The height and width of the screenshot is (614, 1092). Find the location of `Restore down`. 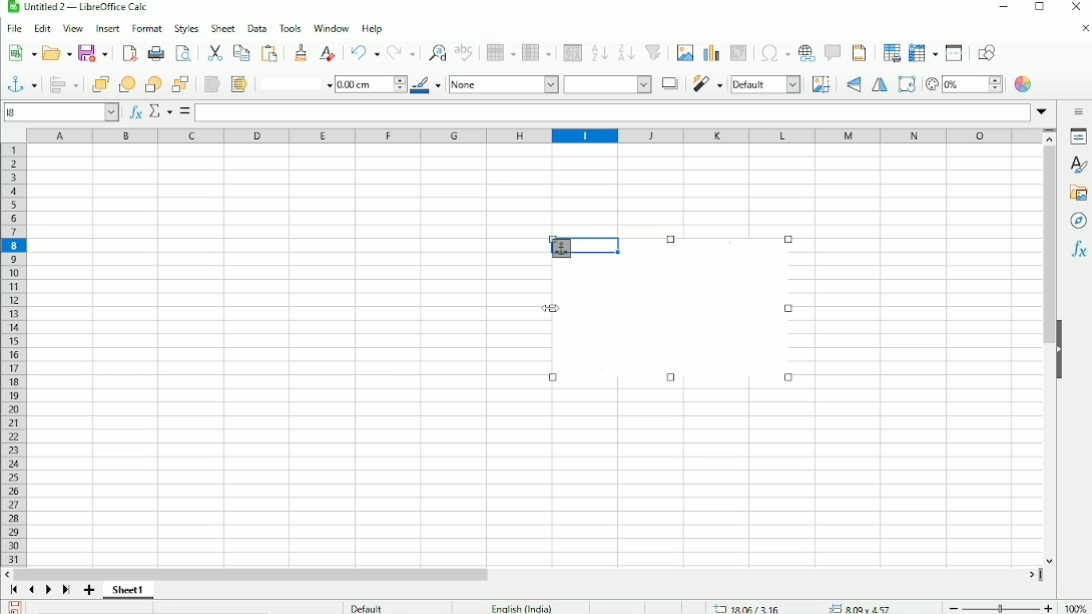

Restore down is located at coordinates (1039, 10).